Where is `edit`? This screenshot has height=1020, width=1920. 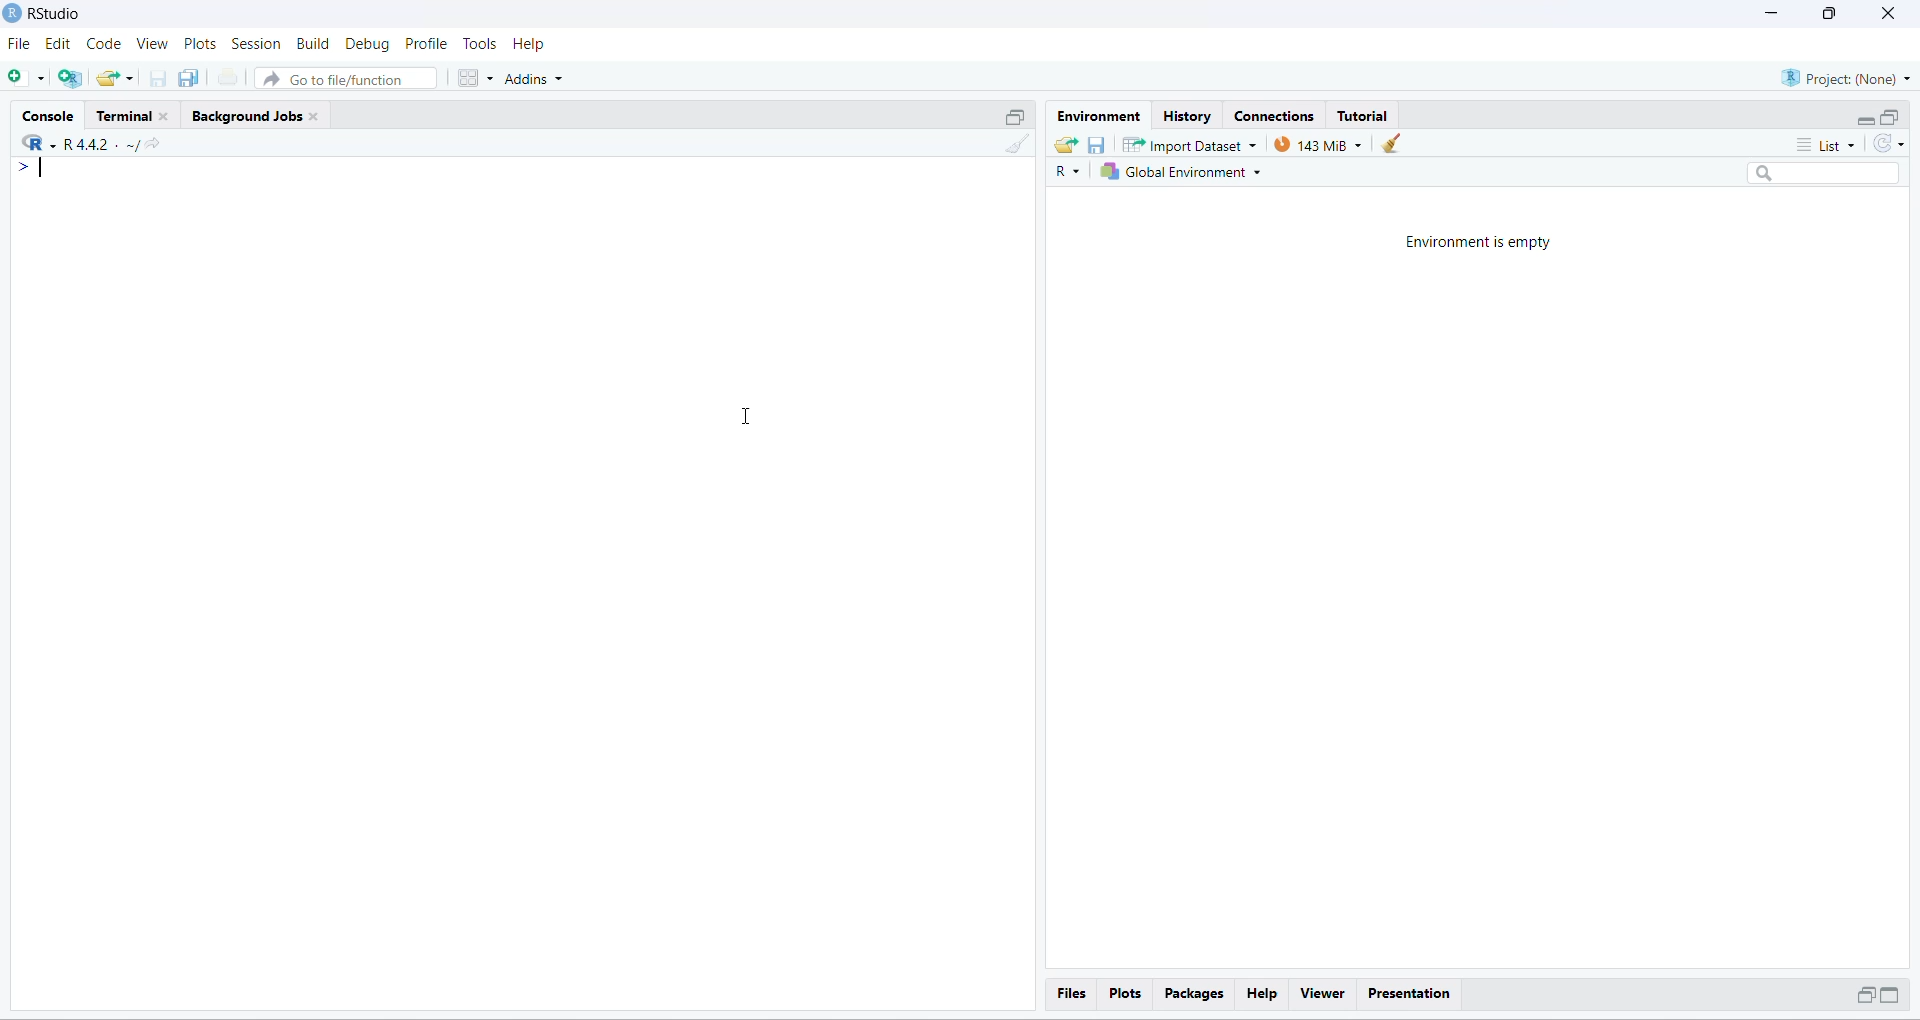 edit is located at coordinates (58, 44).